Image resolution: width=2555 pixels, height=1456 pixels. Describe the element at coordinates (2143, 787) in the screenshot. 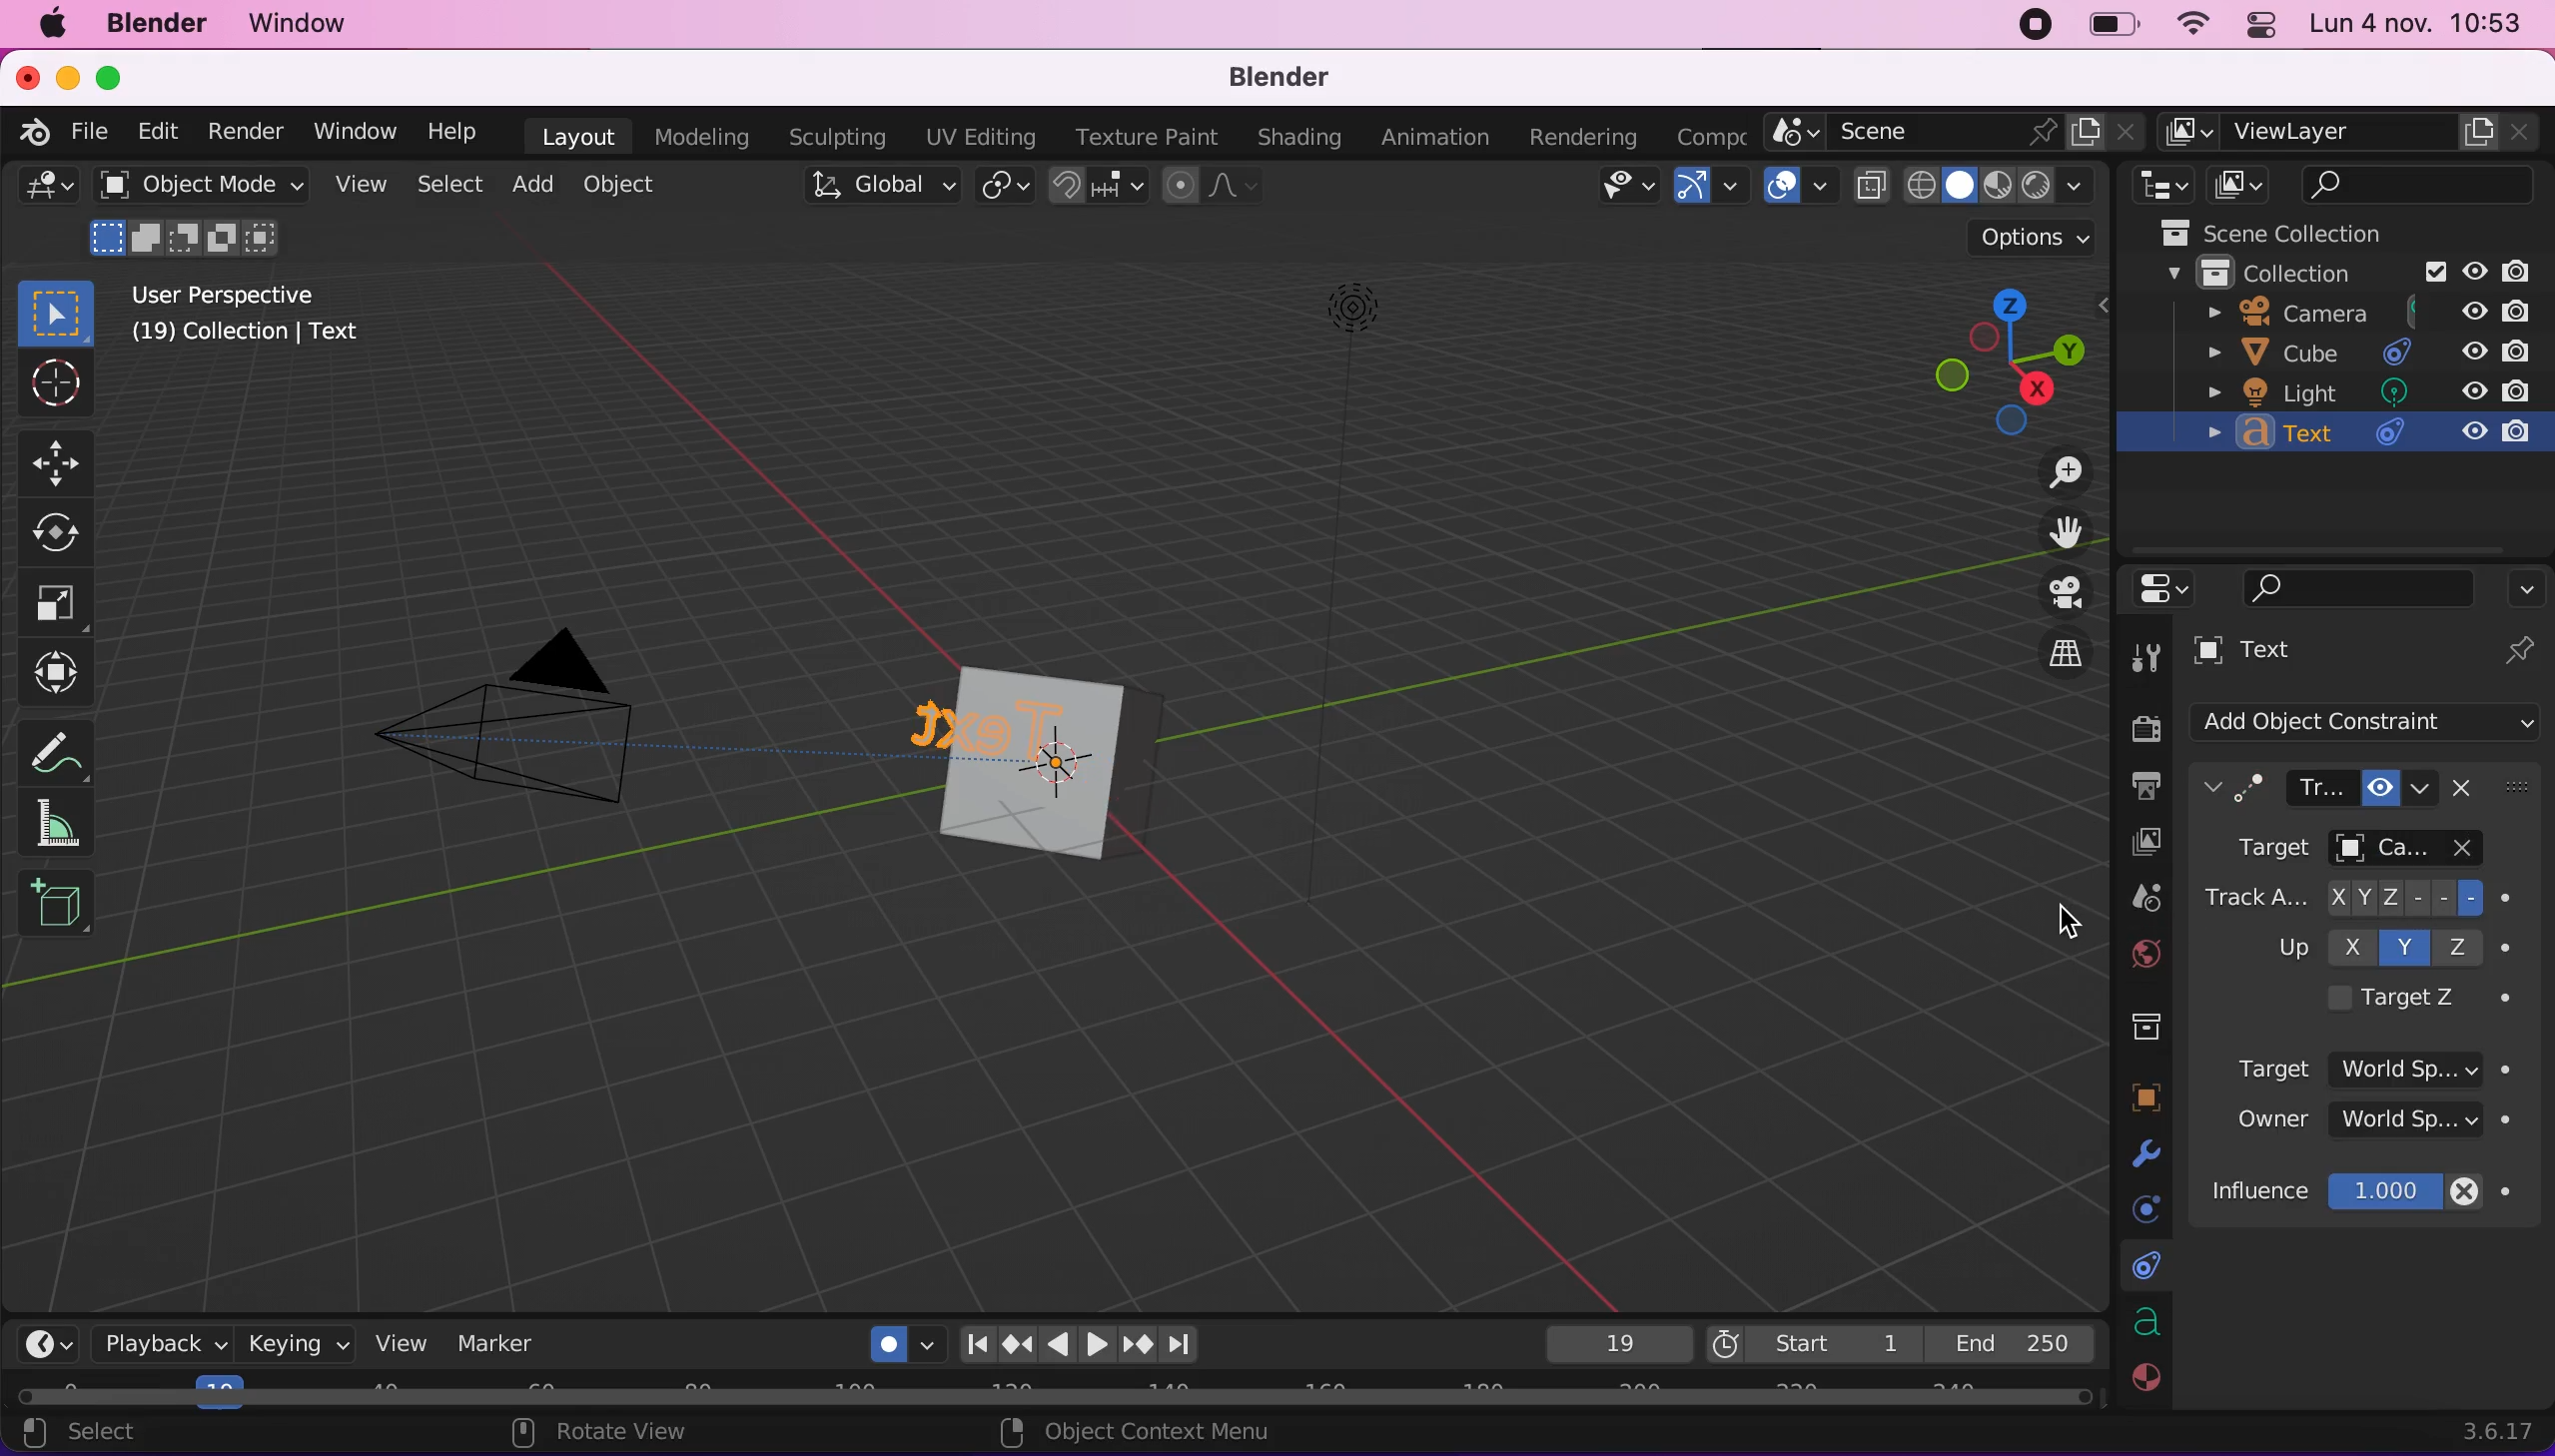

I see `output` at that location.